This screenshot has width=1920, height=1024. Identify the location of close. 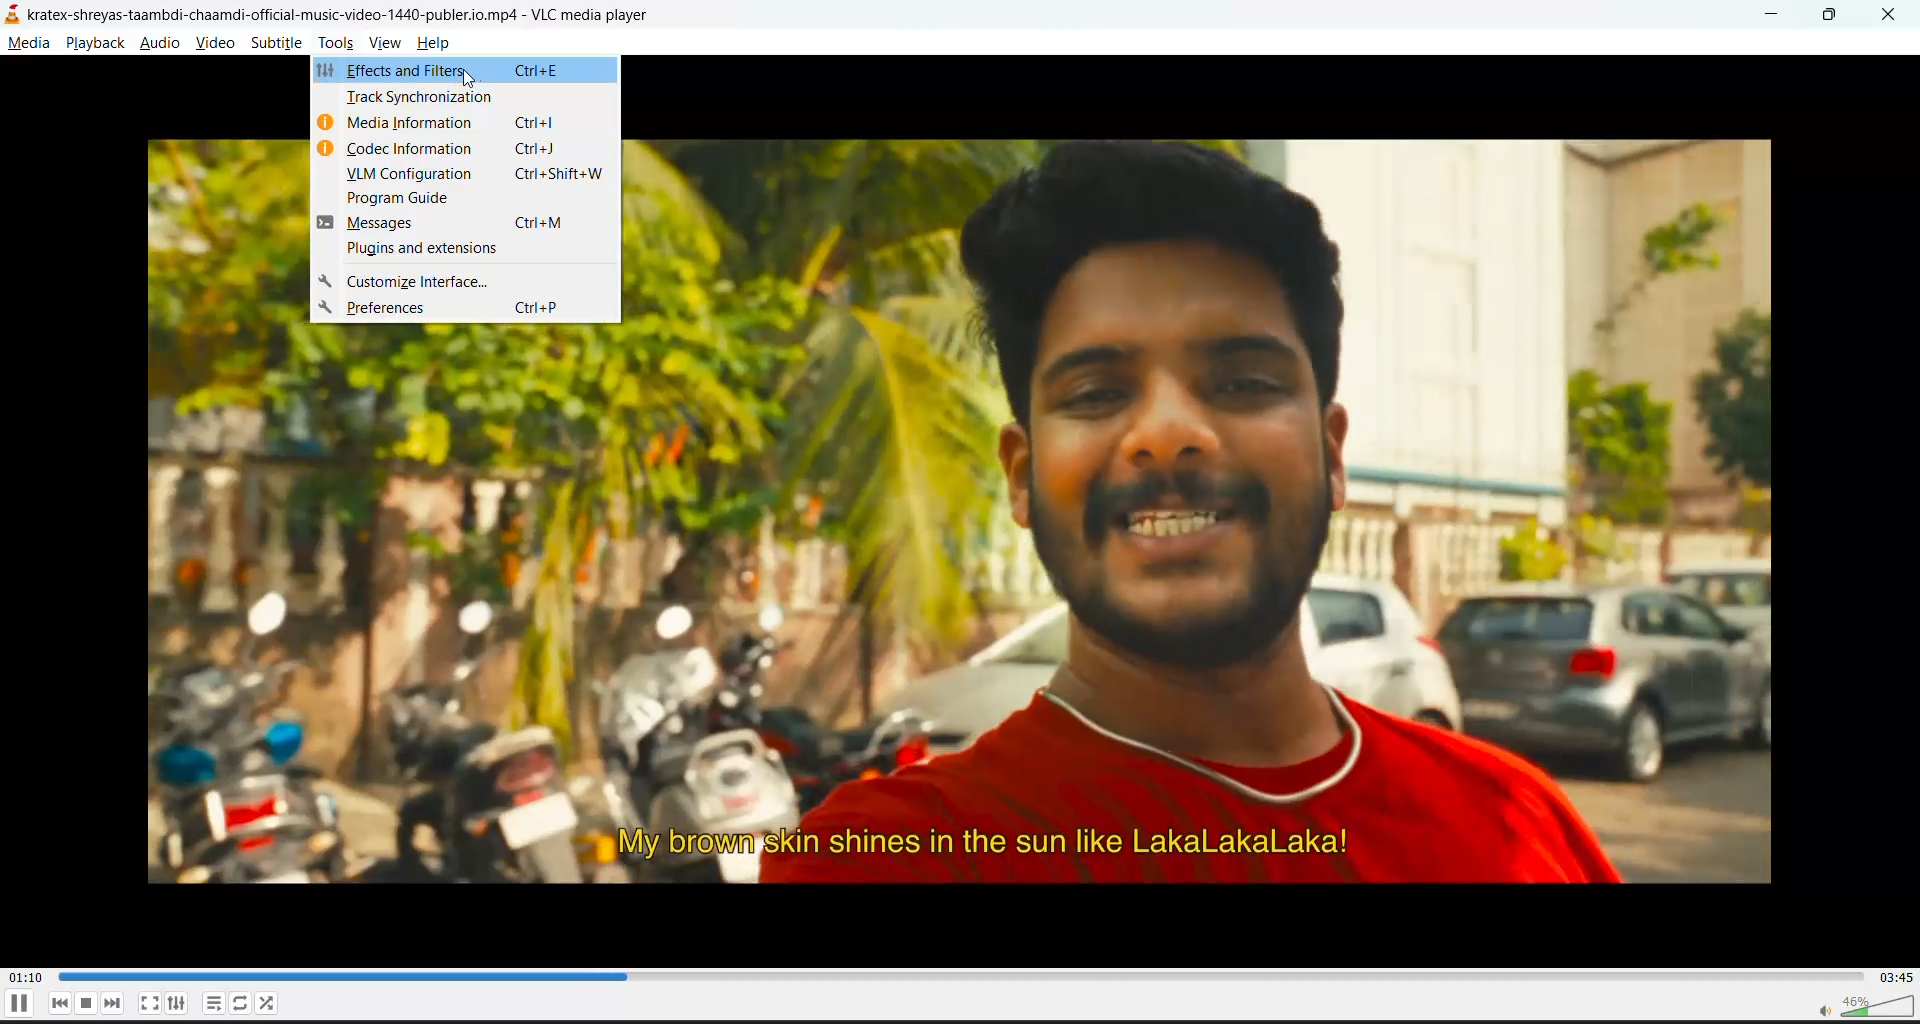
(1890, 17).